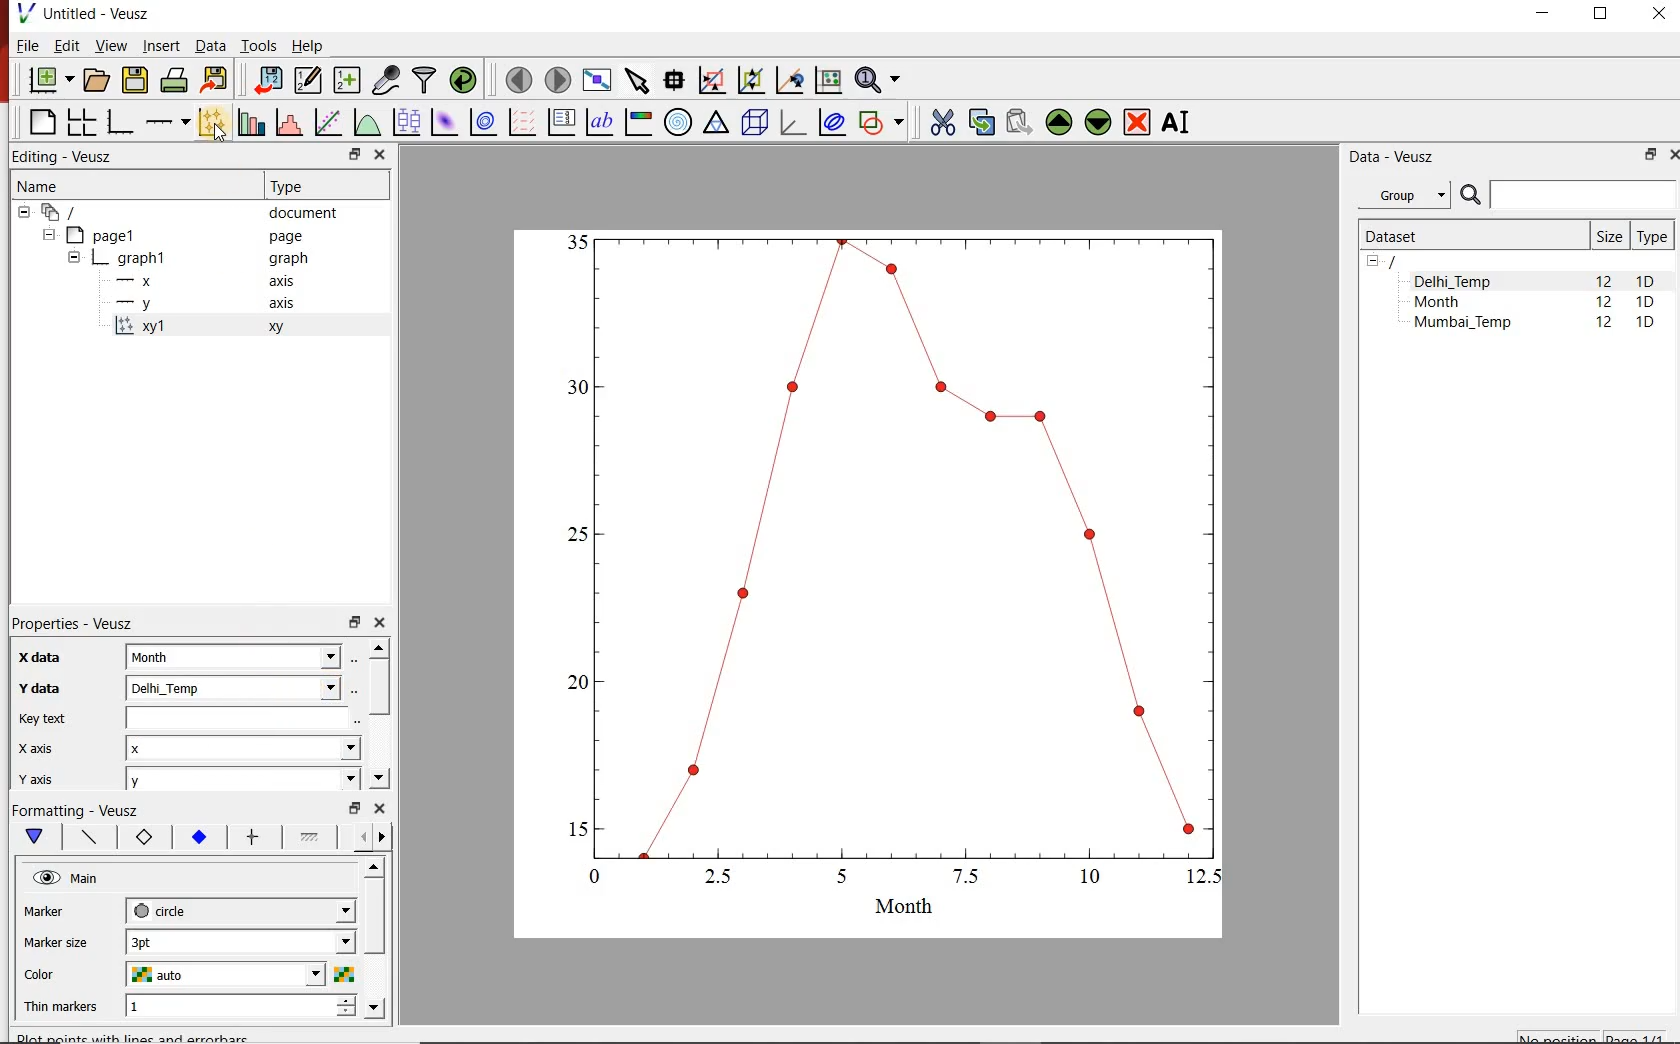  What do you see at coordinates (134, 81) in the screenshot?
I see `save the document` at bounding box center [134, 81].